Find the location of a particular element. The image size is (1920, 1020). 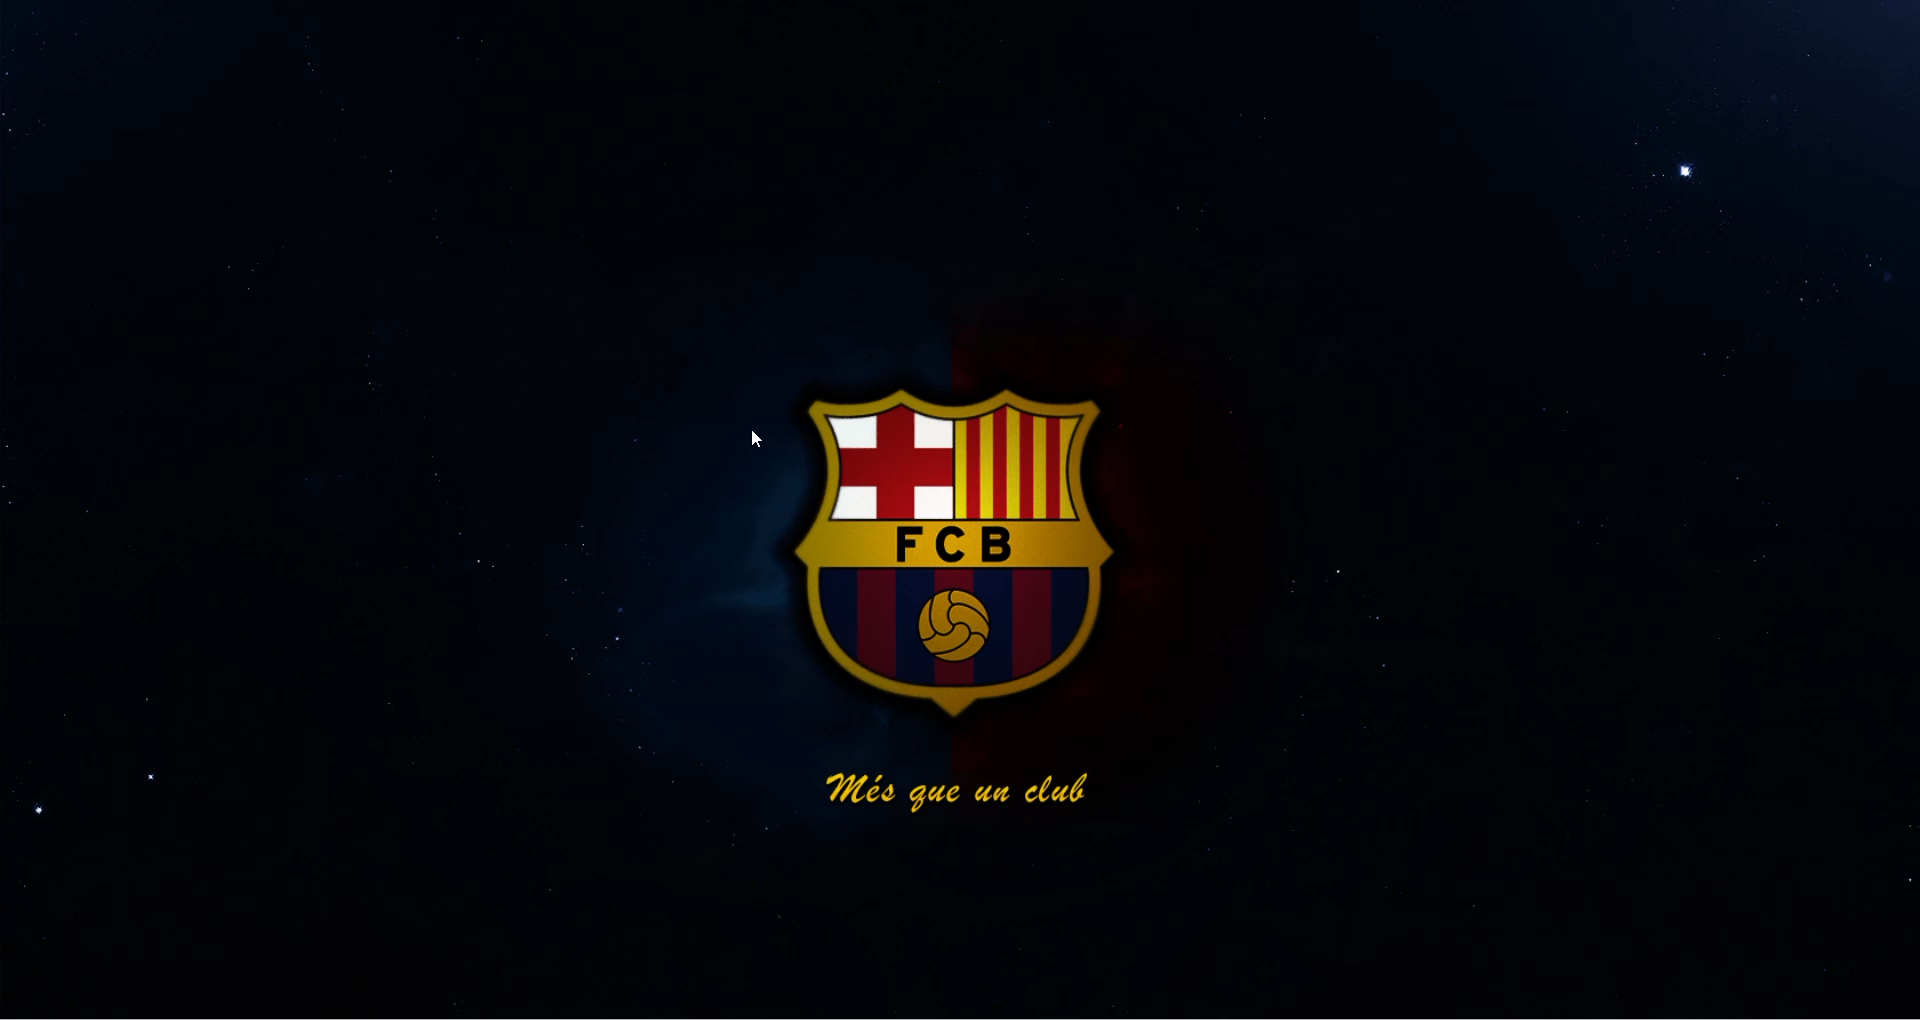

desktop is located at coordinates (961, 501).